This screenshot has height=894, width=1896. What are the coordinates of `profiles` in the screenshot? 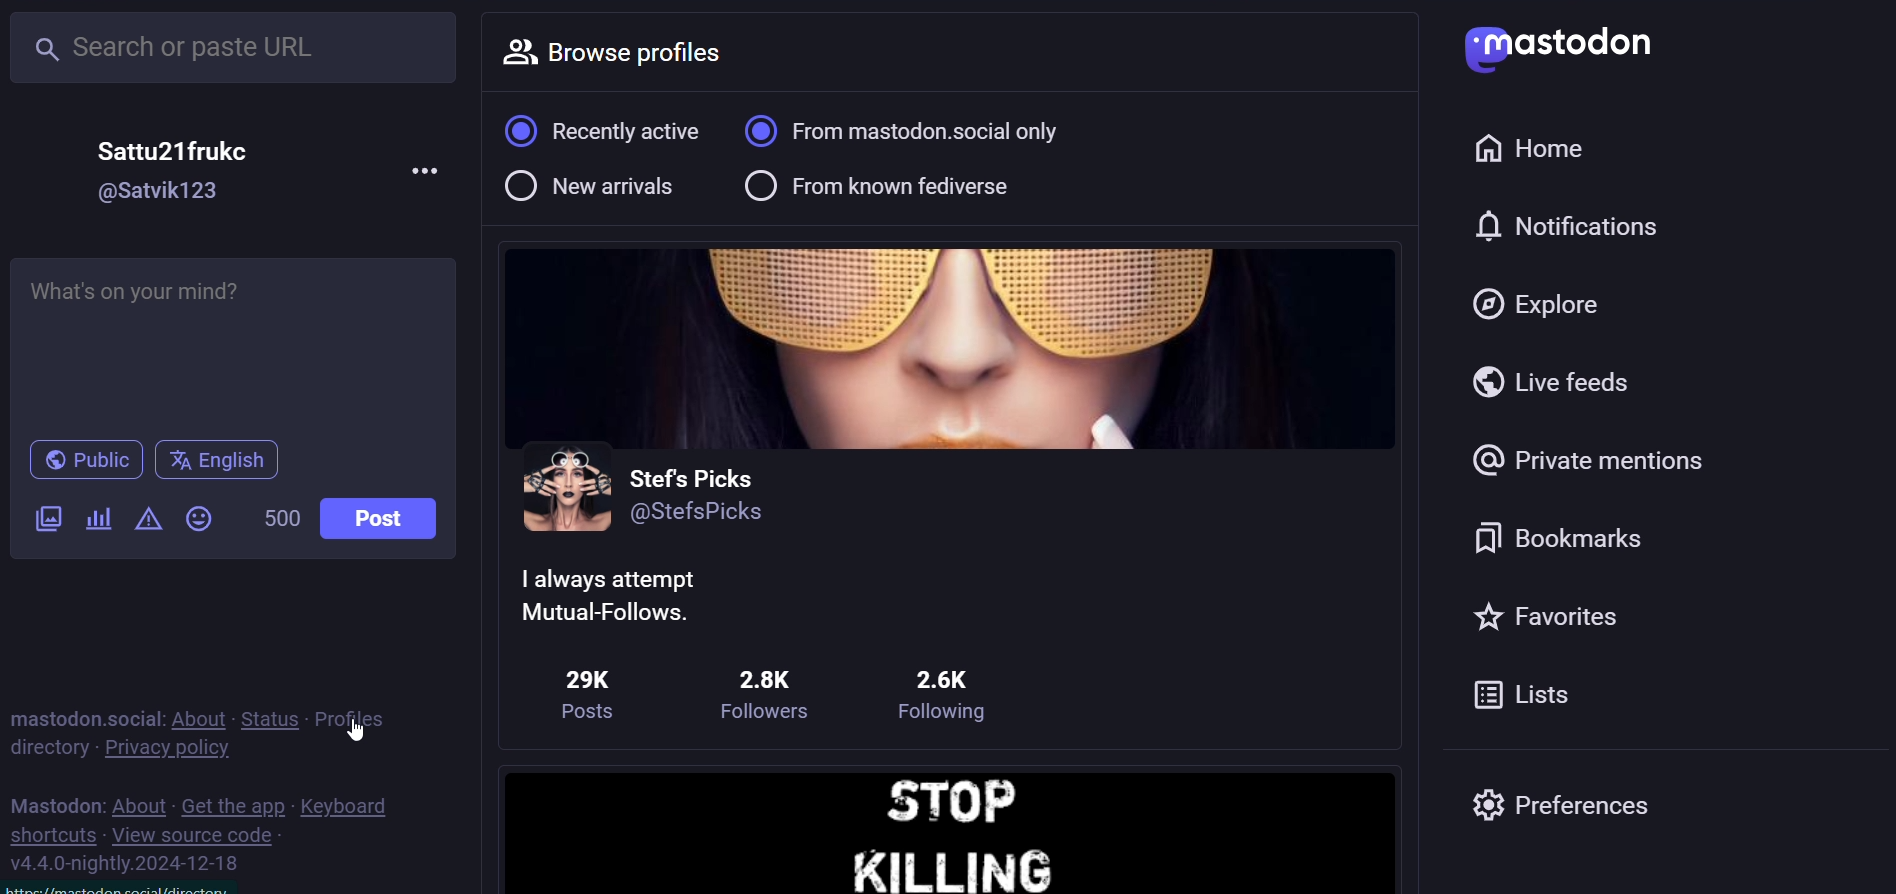 It's located at (357, 718).